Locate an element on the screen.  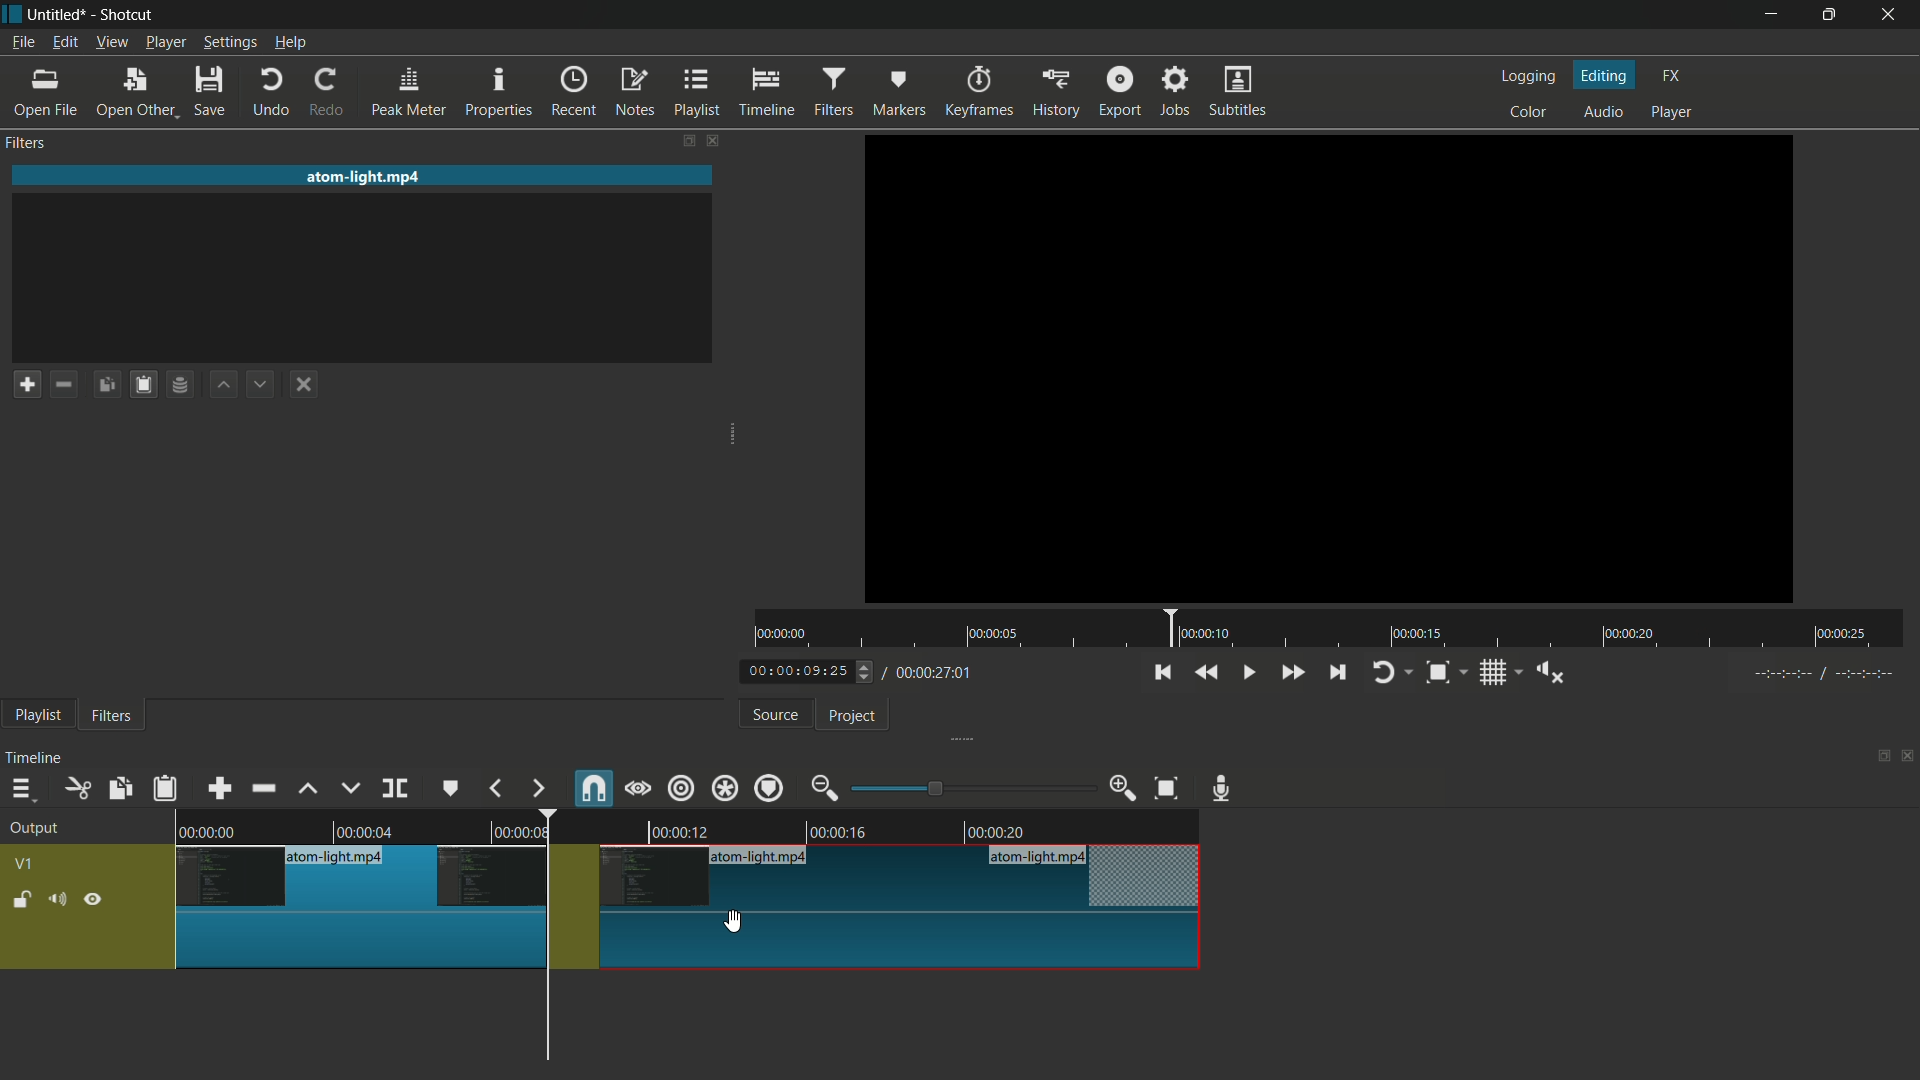
v1 is located at coordinates (23, 864).